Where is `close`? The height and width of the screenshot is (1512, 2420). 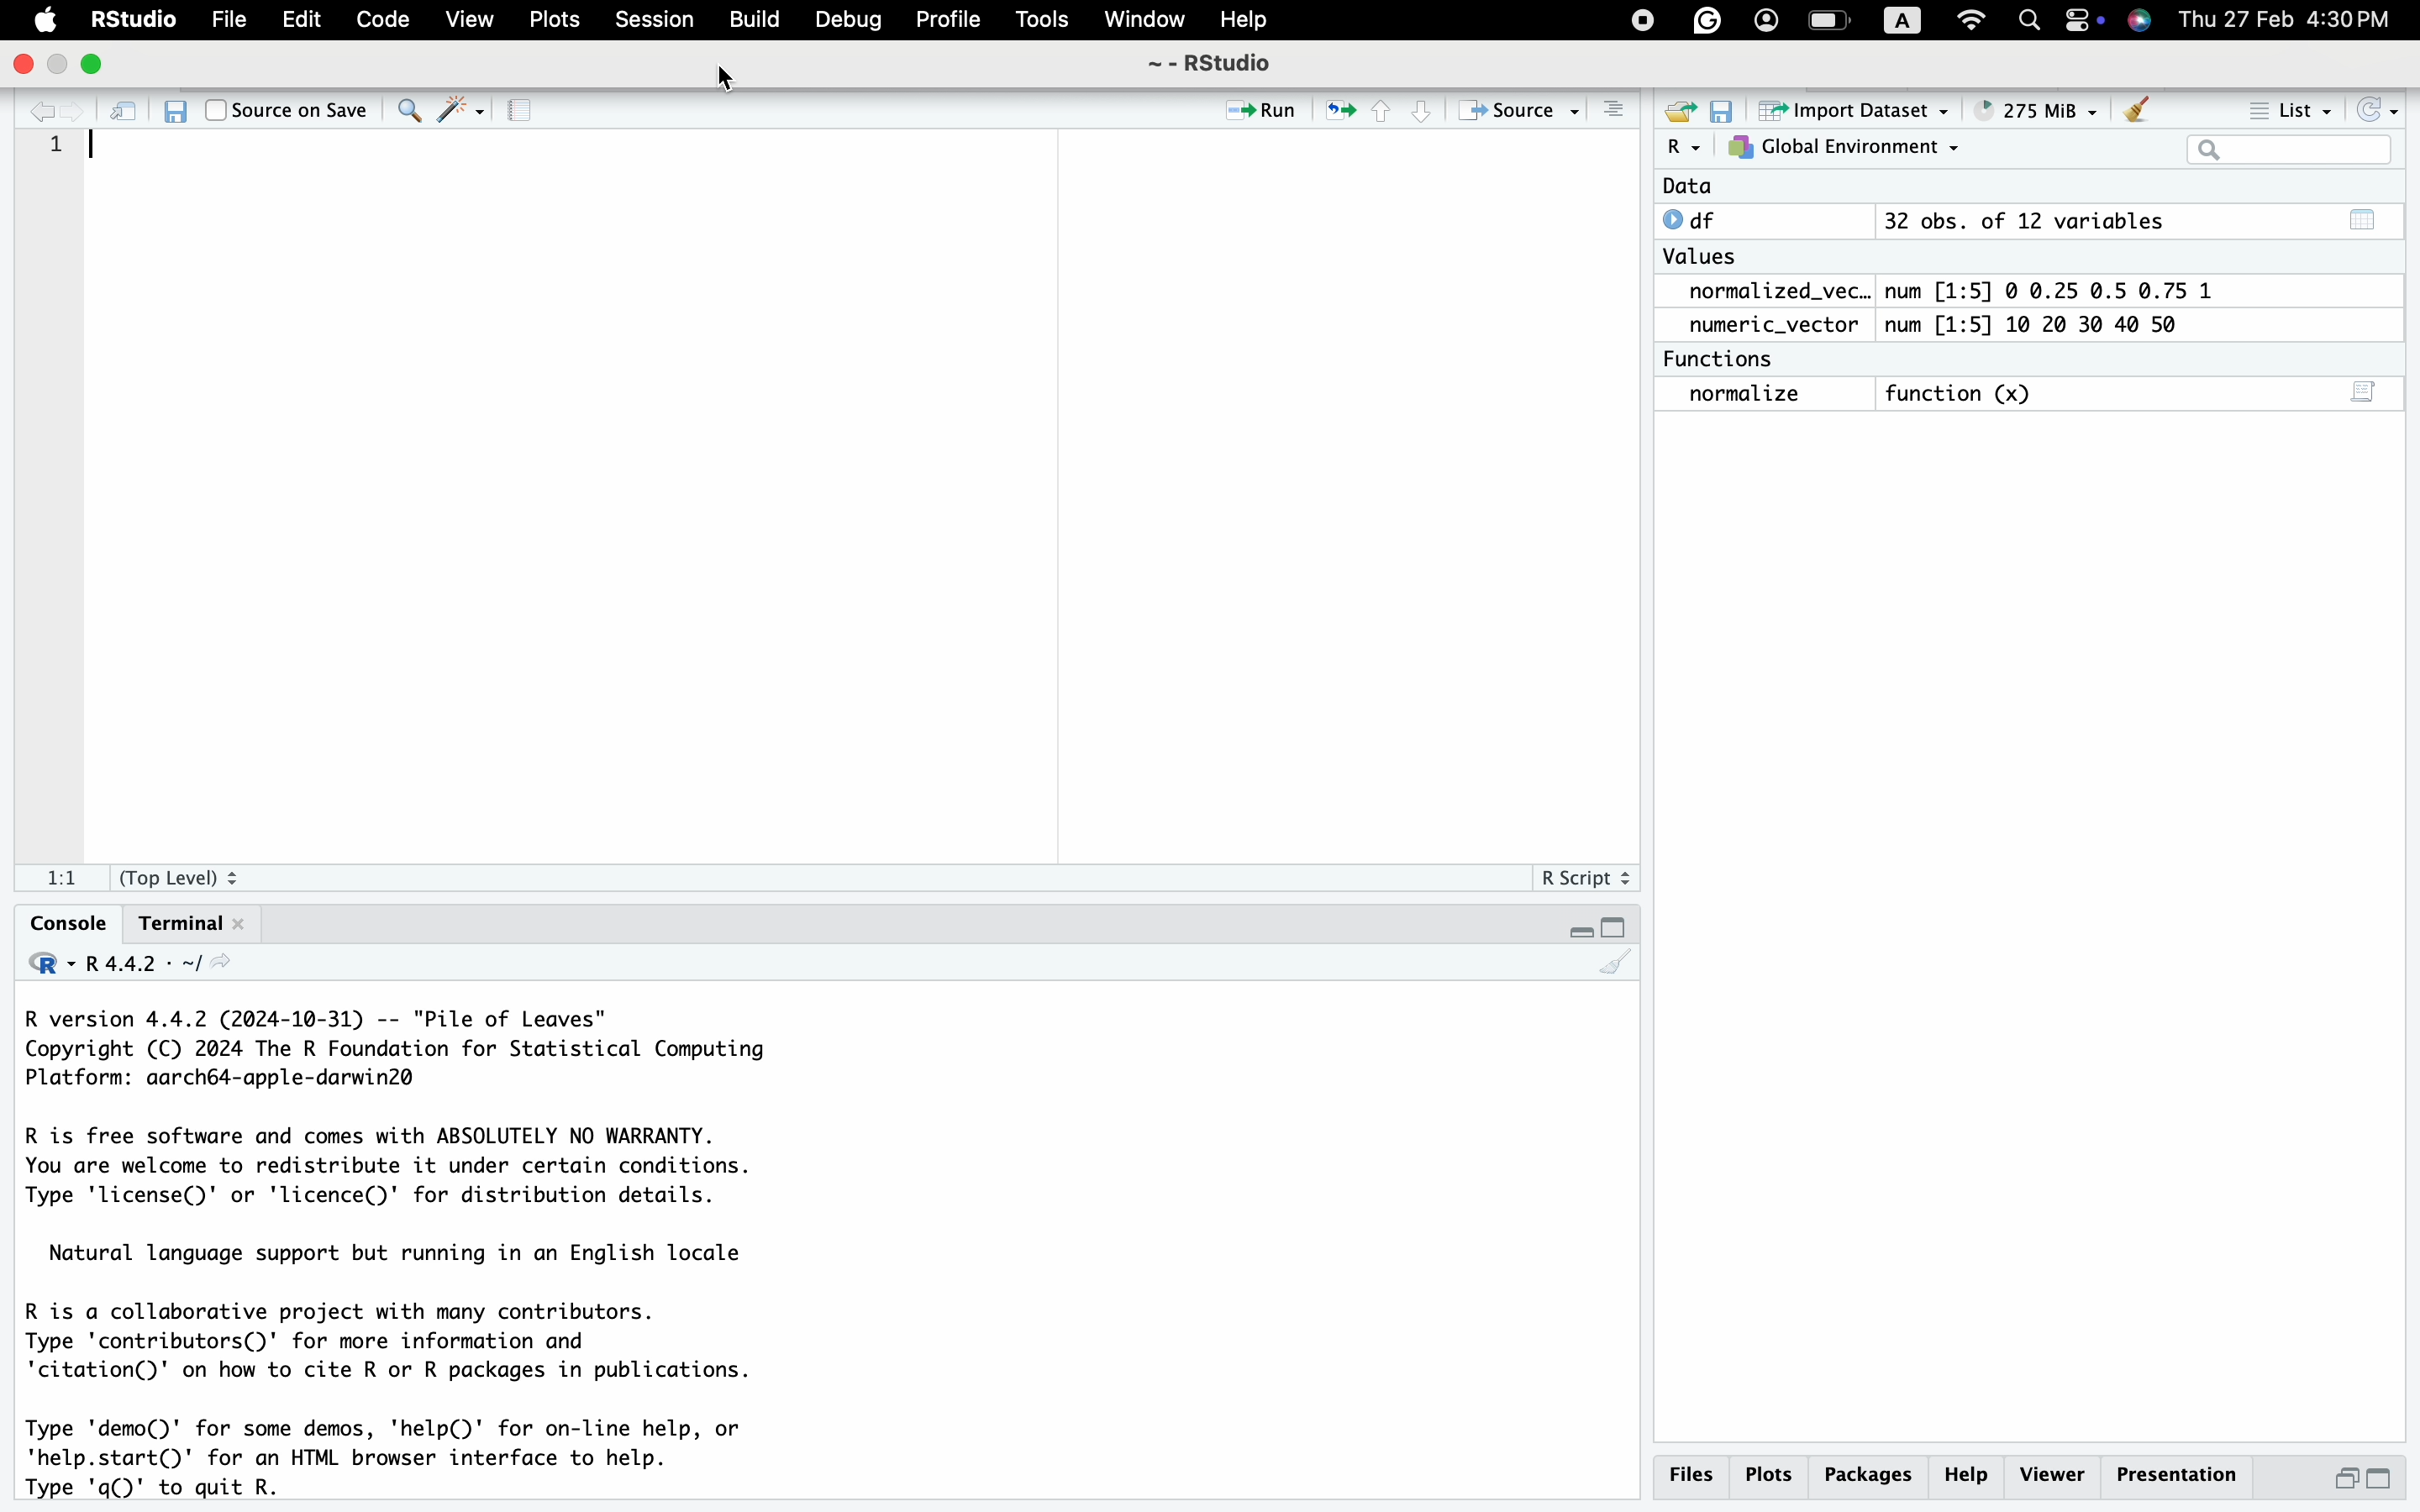
close is located at coordinates (18, 64).